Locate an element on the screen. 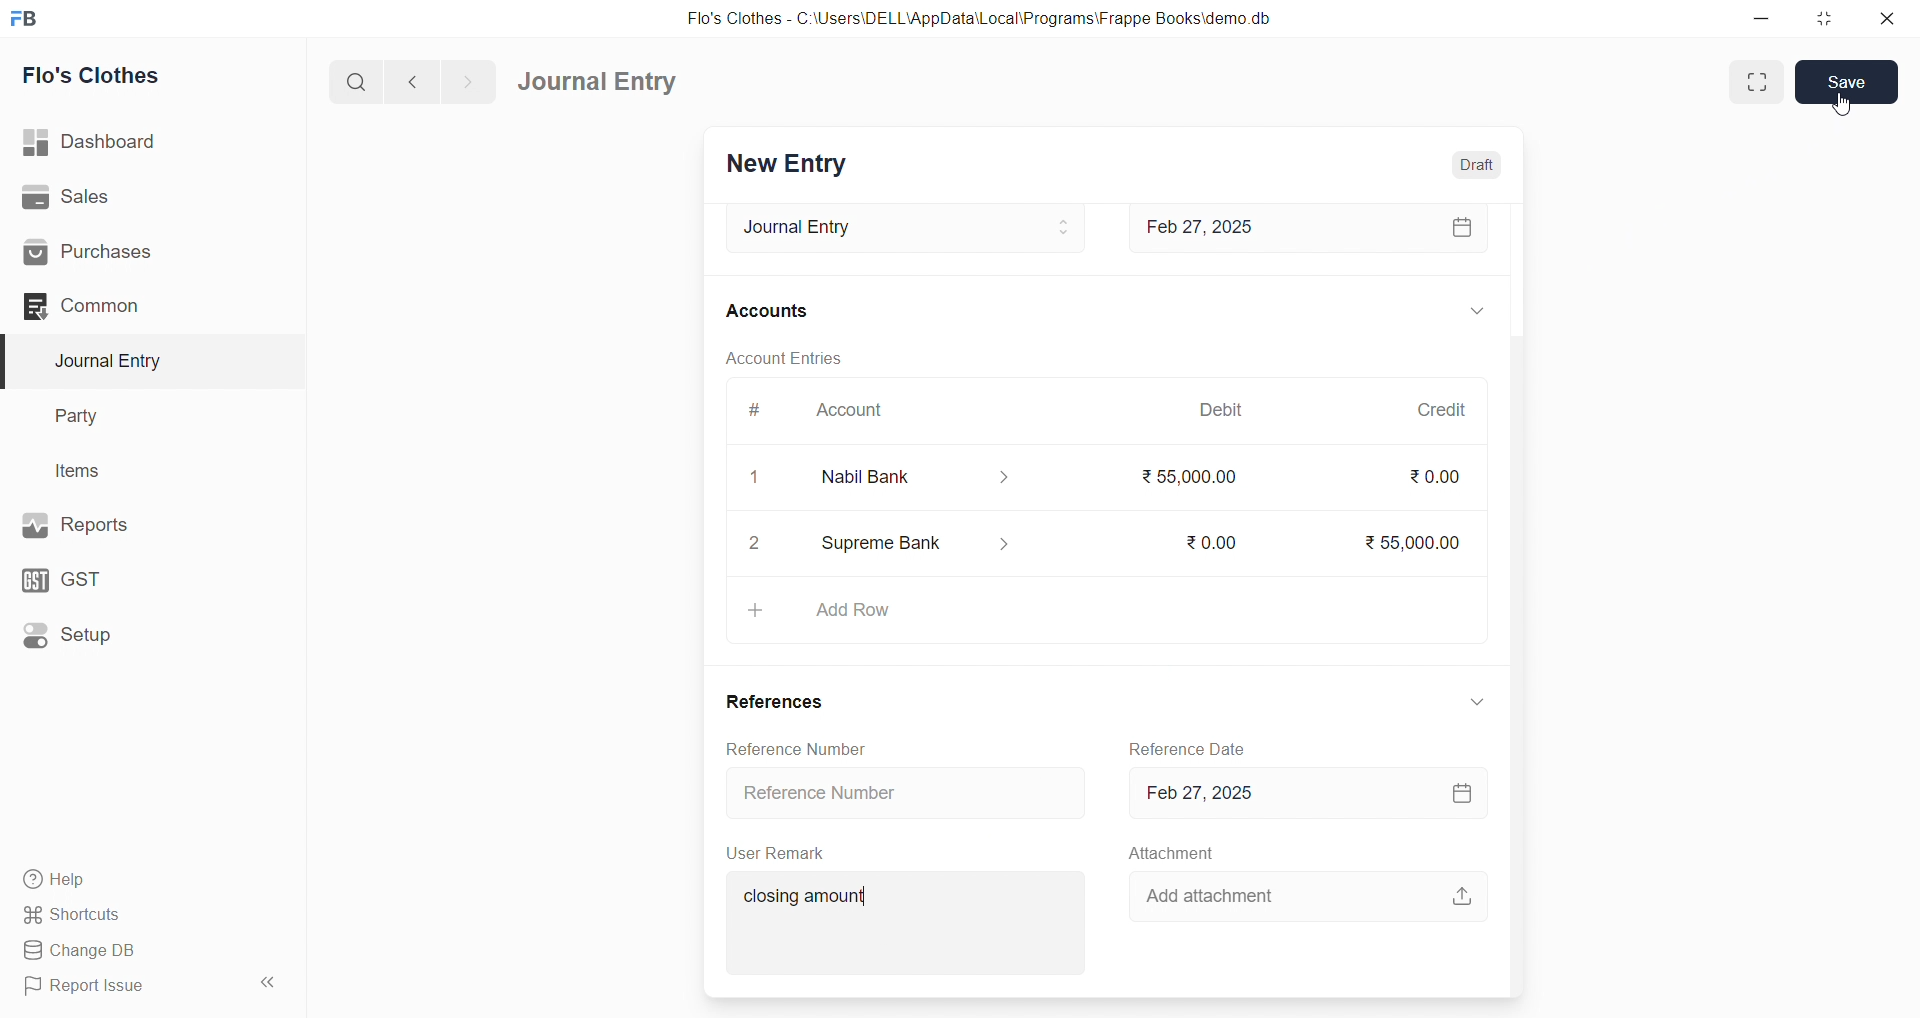 The width and height of the screenshot is (1920, 1018). ₹55,000.00 is located at coordinates (1403, 540).